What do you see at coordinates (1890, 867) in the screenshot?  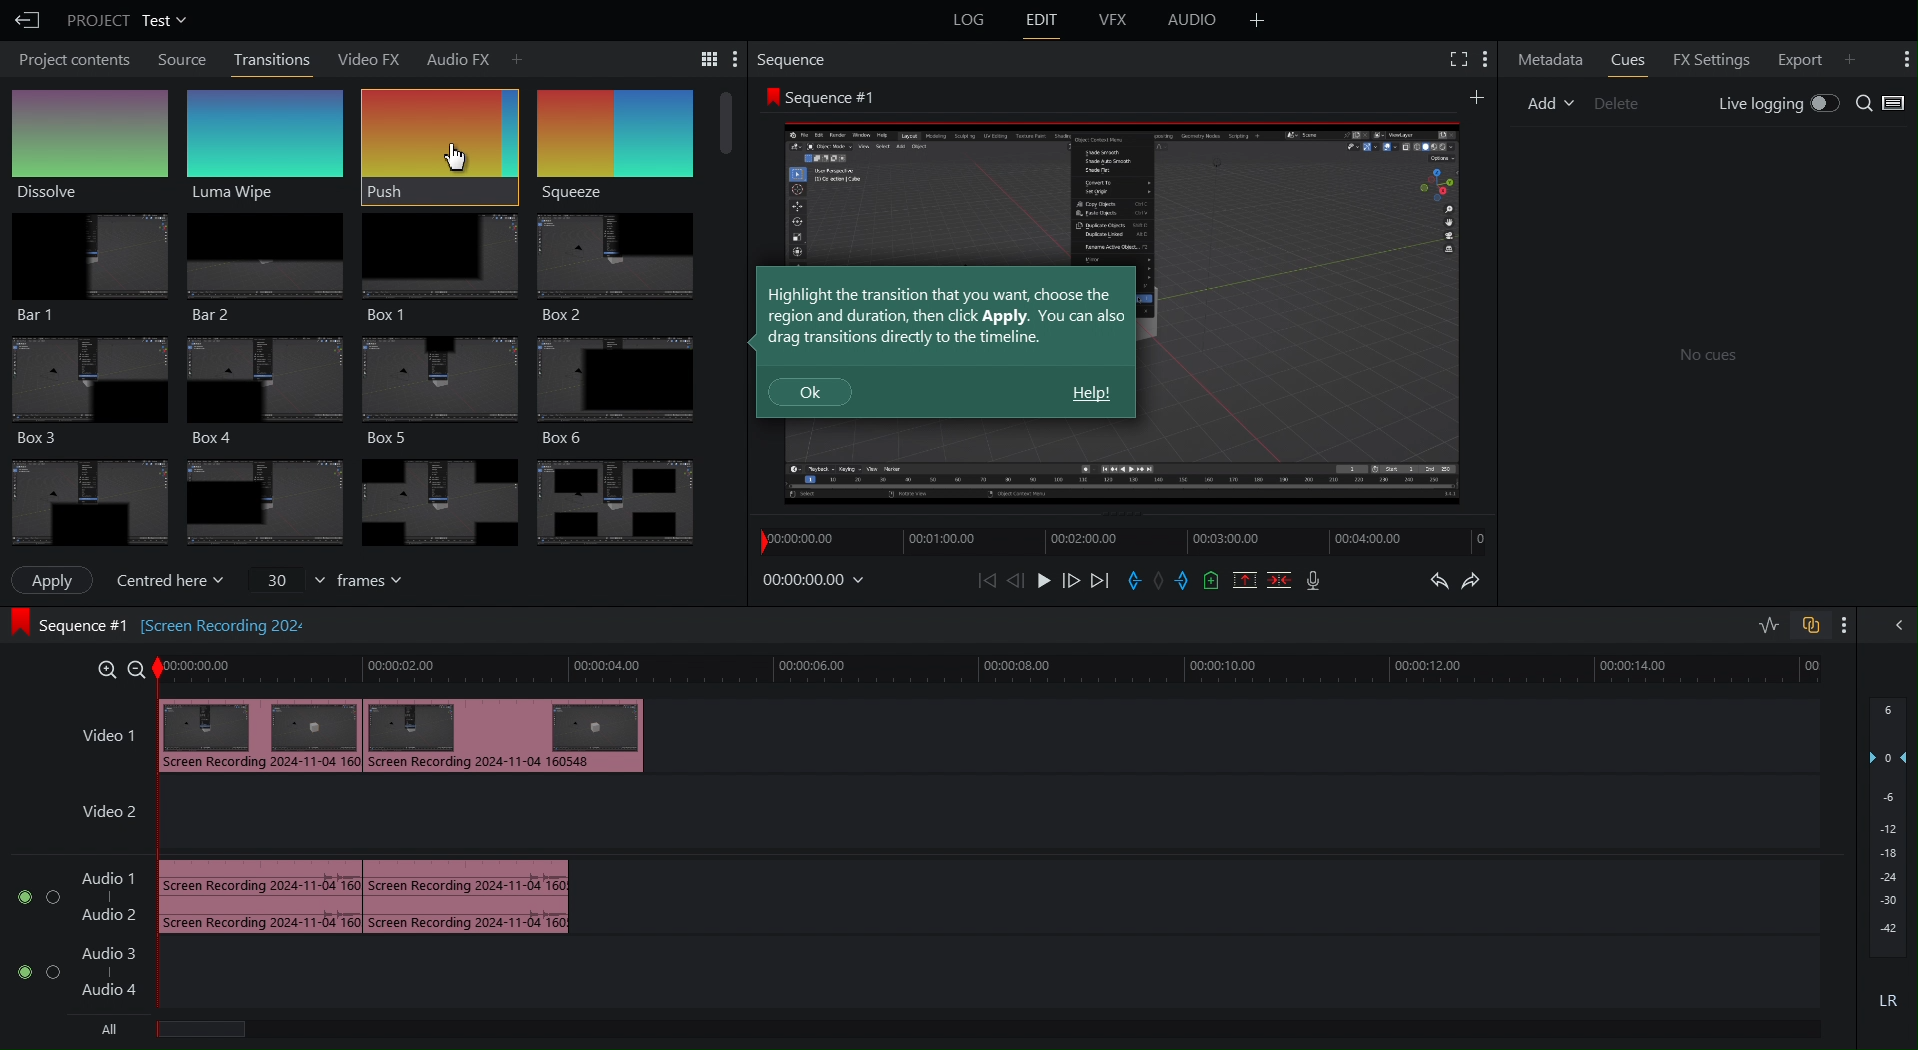 I see `Audio Levels` at bounding box center [1890, 867].